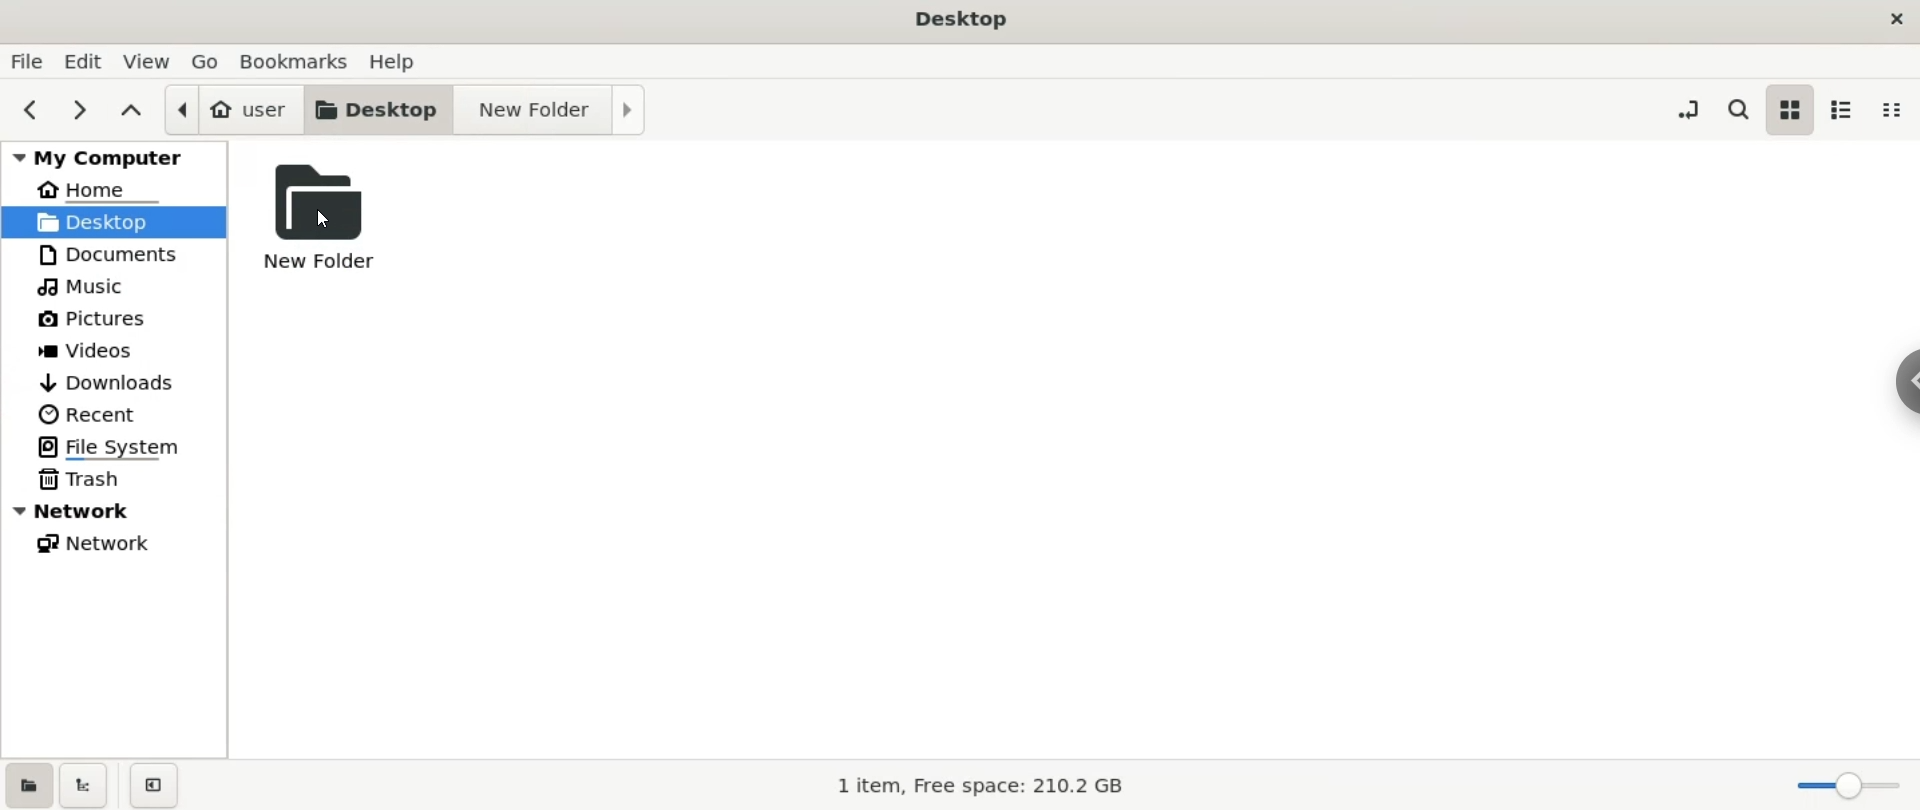  Describe the element at coordinates (297, 60) in the screenshot. I see `bookamrks` at that location.